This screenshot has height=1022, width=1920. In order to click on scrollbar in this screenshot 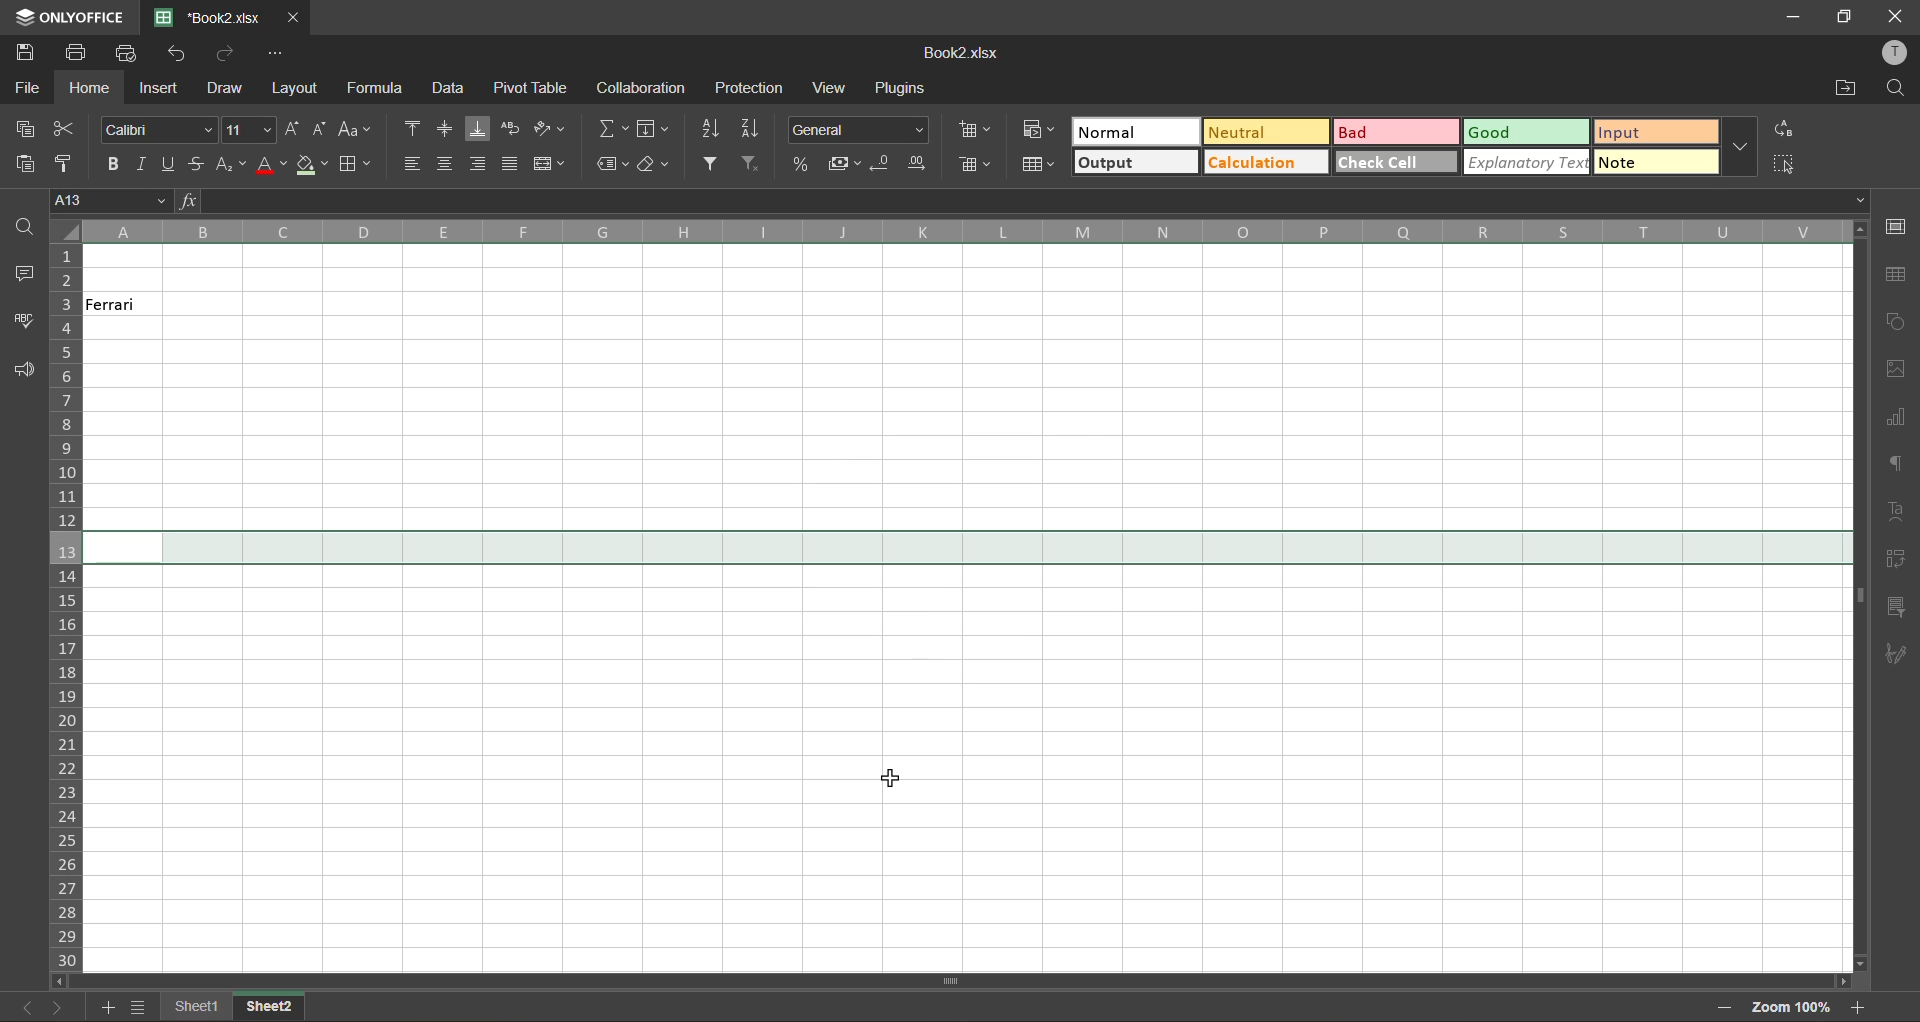, I will do `click(950, 981)`.